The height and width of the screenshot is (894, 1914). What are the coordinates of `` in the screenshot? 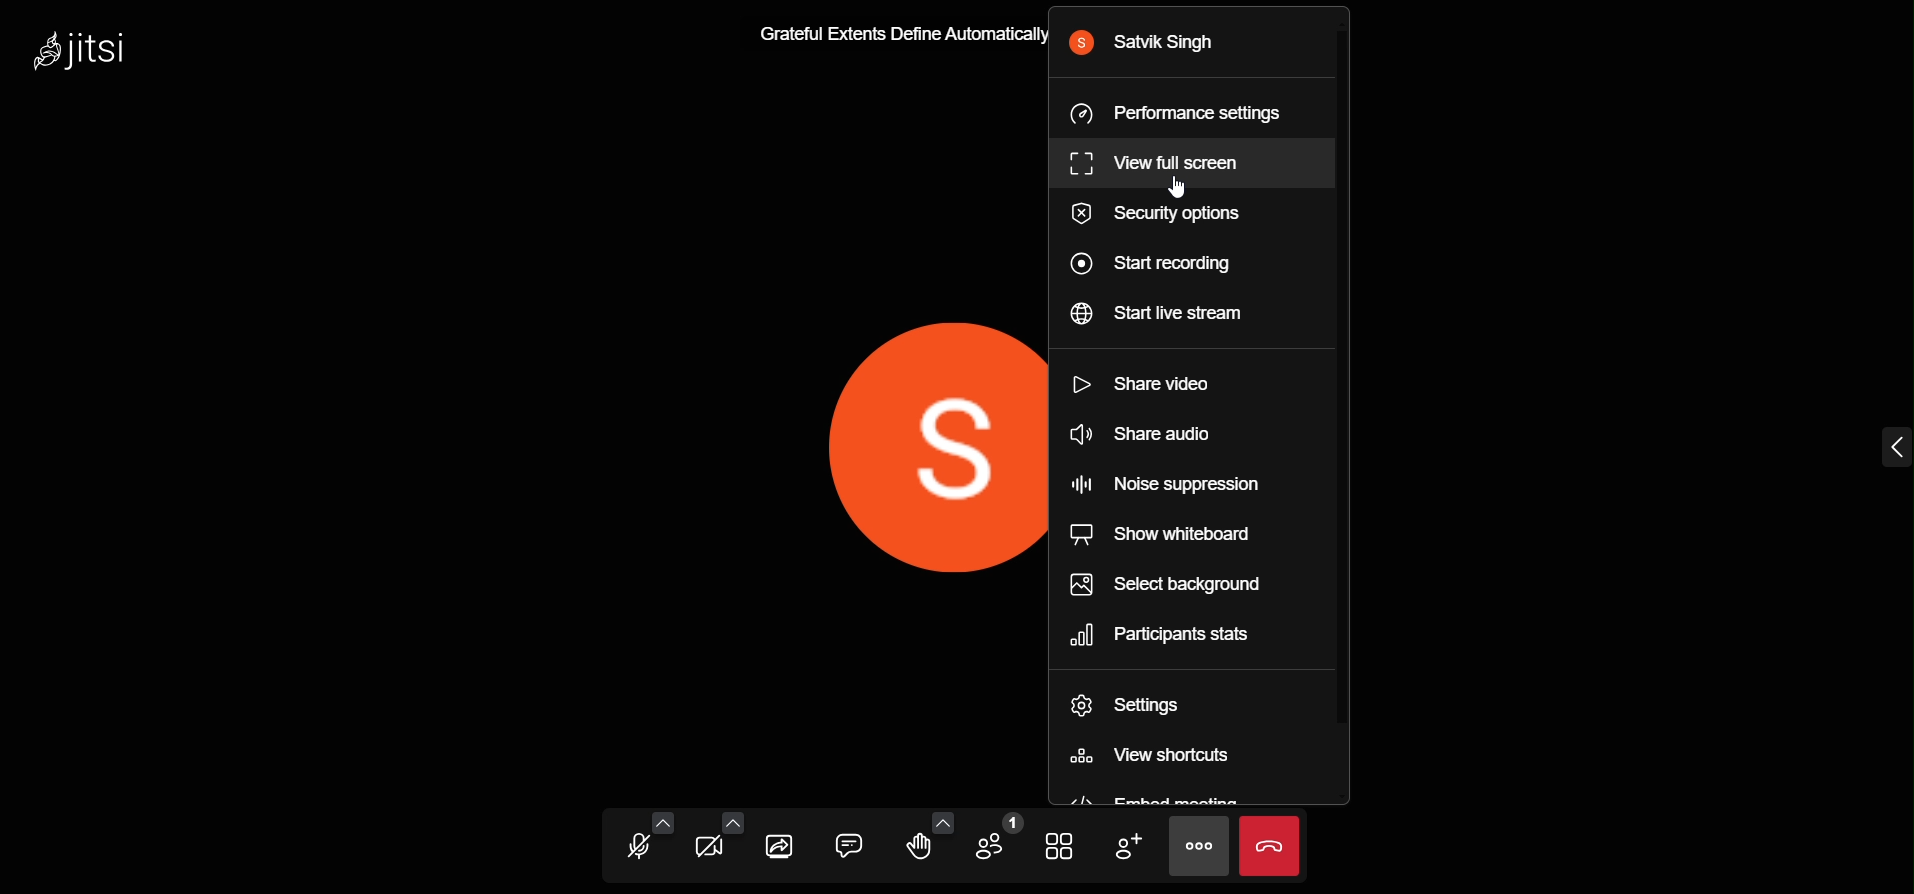 It's located at (893, 34).